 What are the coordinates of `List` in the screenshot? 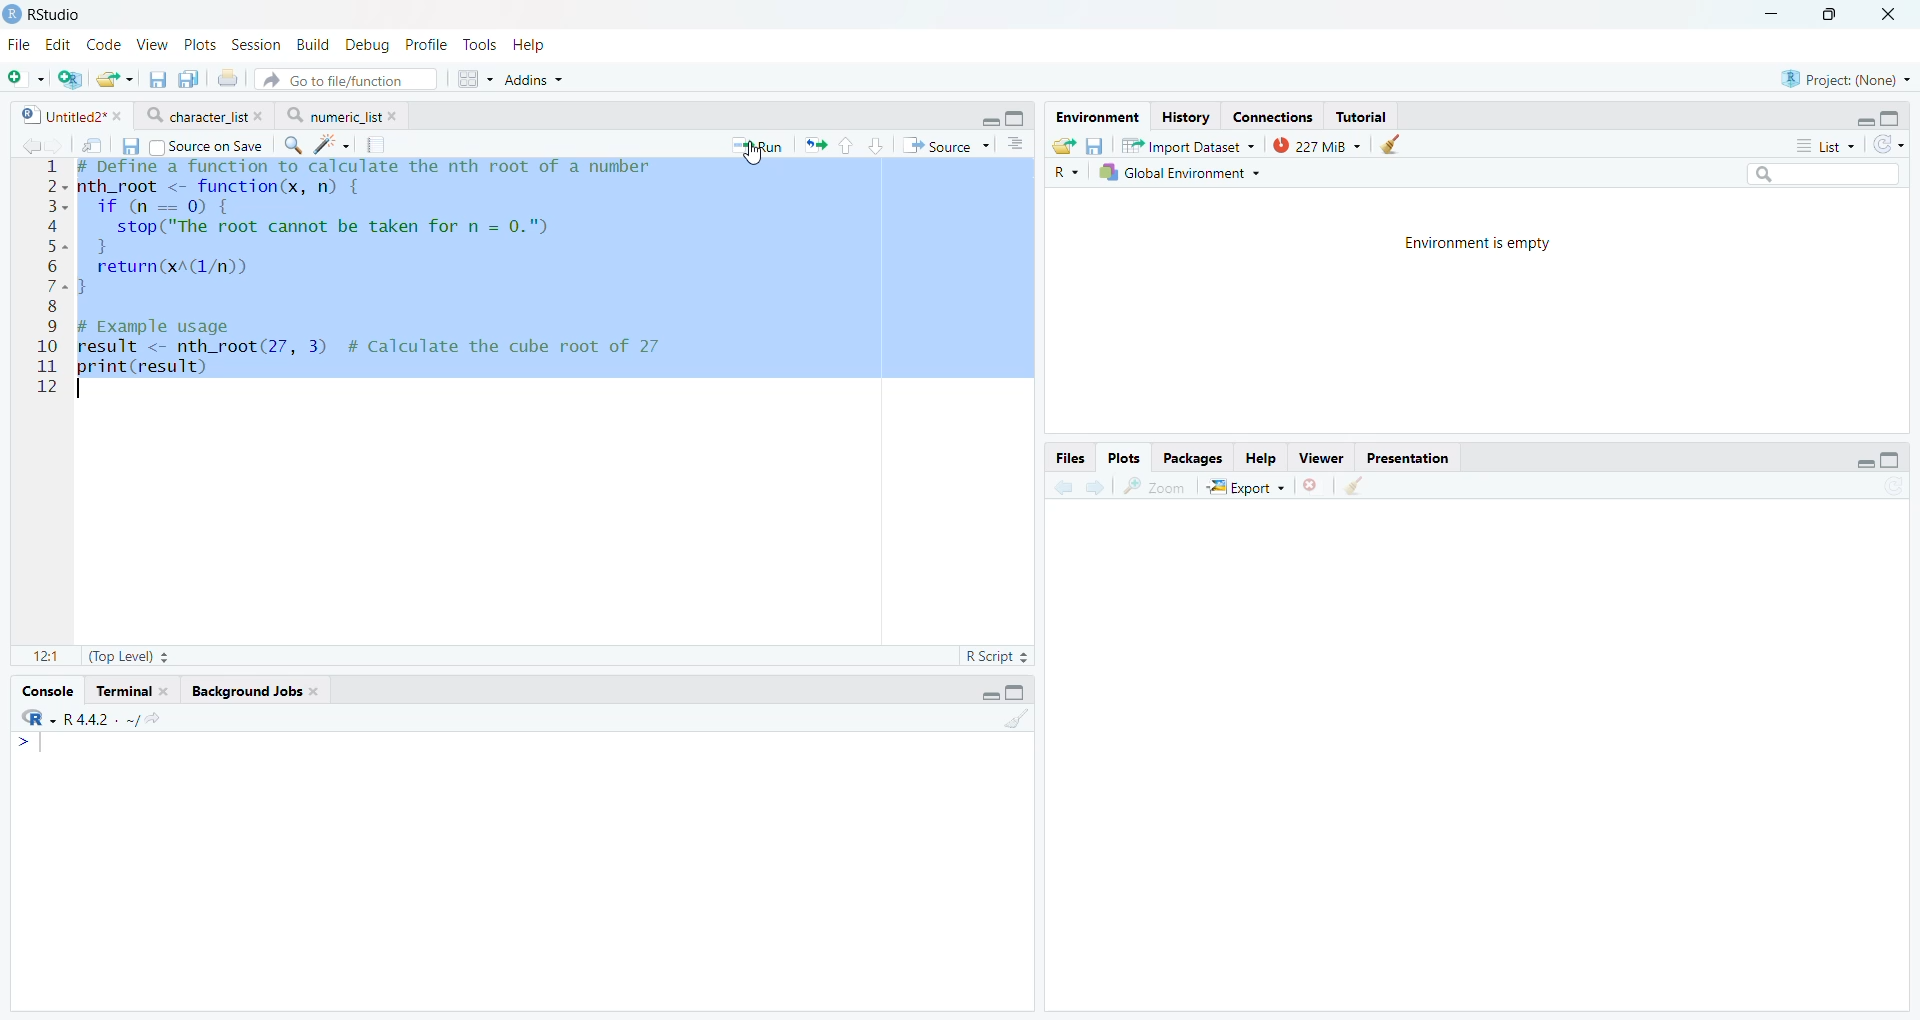 It's located at (1825, 144).